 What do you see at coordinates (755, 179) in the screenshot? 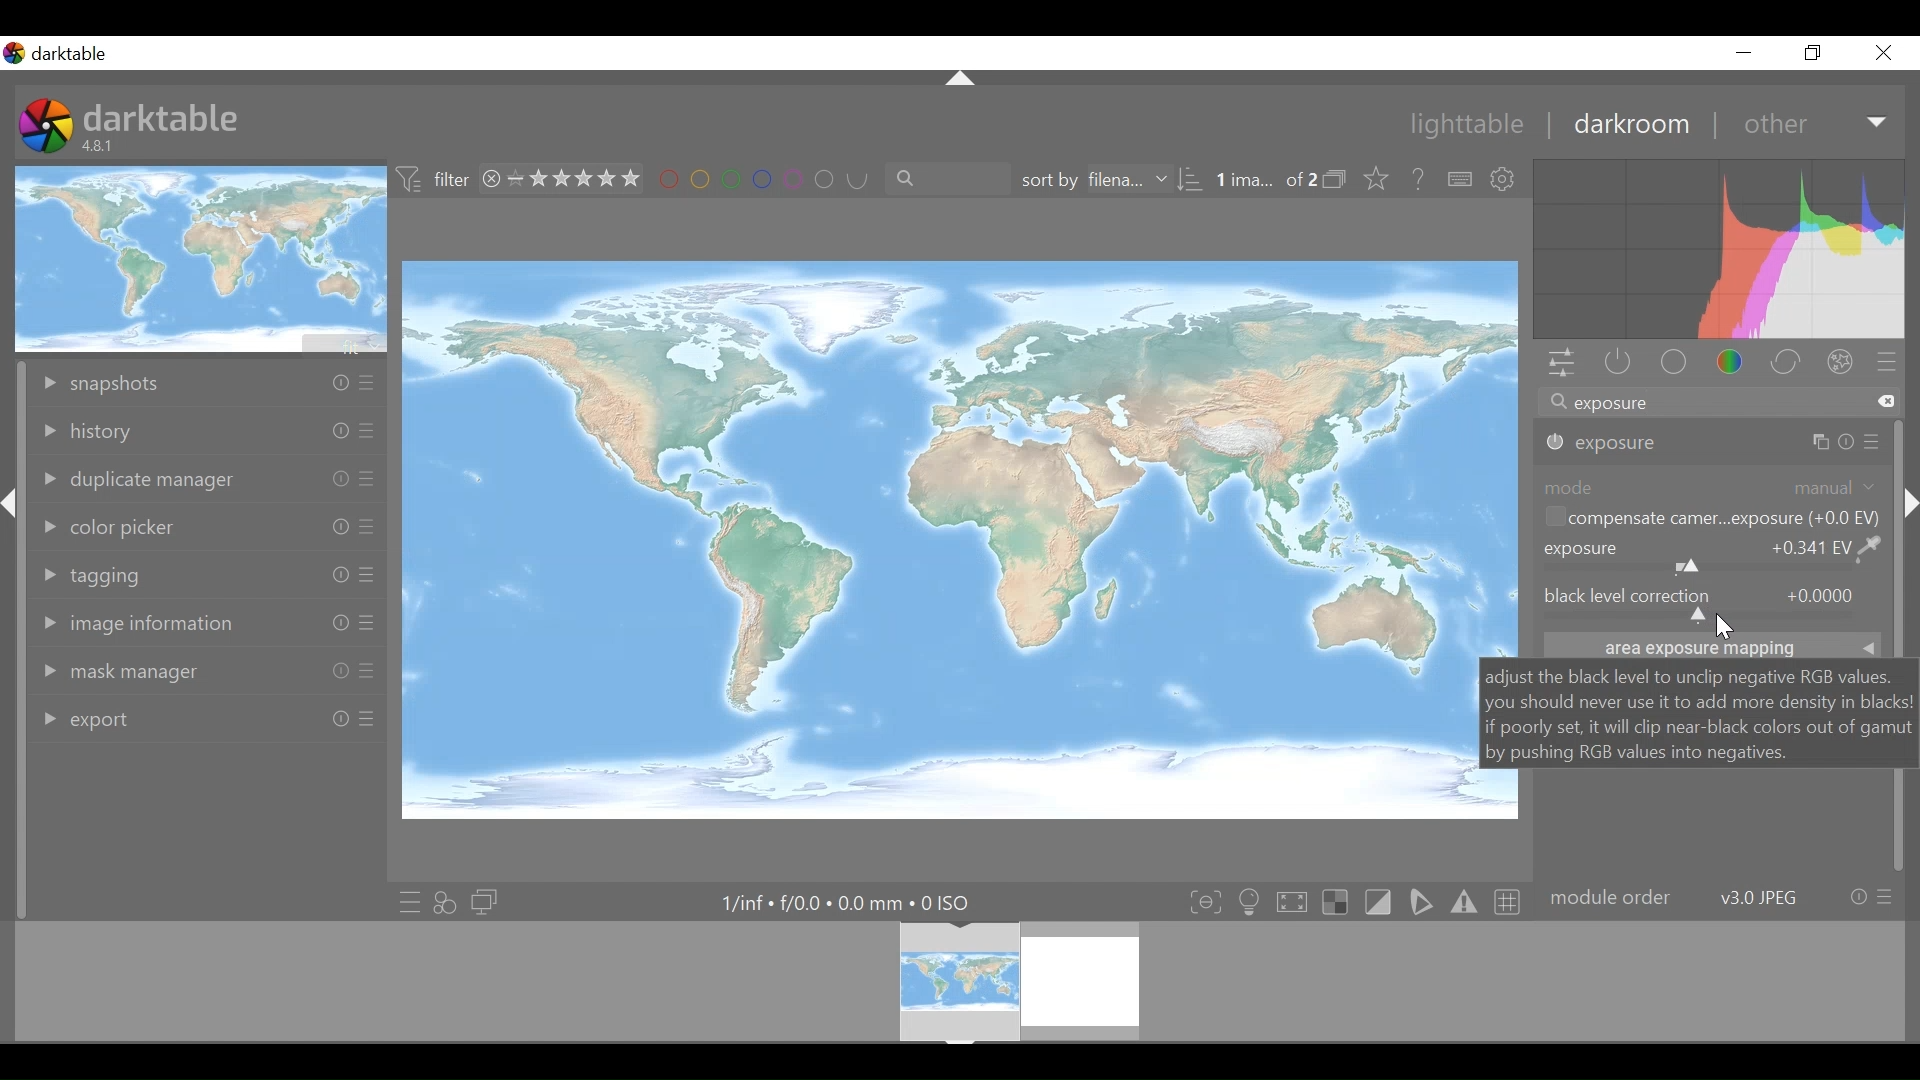
I see `Filter by image color label` at bounding box center [755, 179].